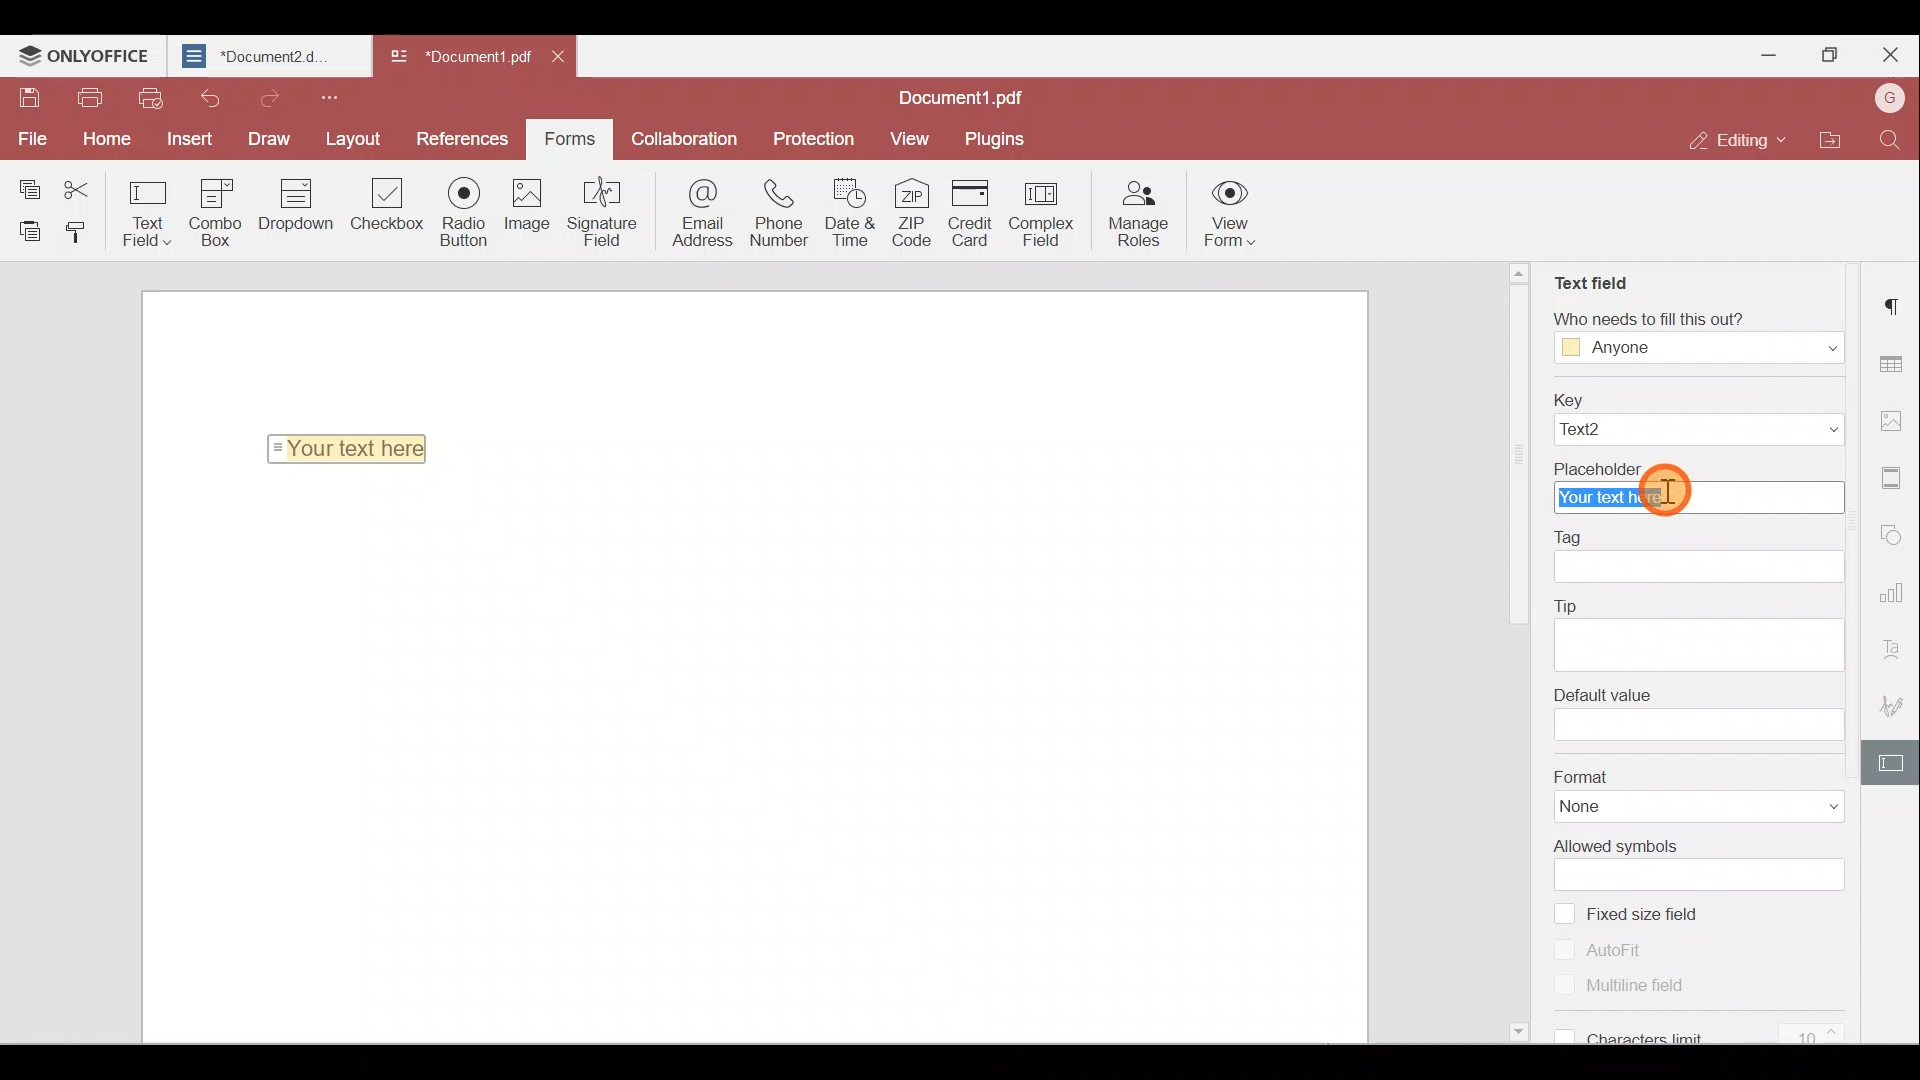  Describe the element at coordinates (1229, 217) in the screenshot. I see `View form` at that location.